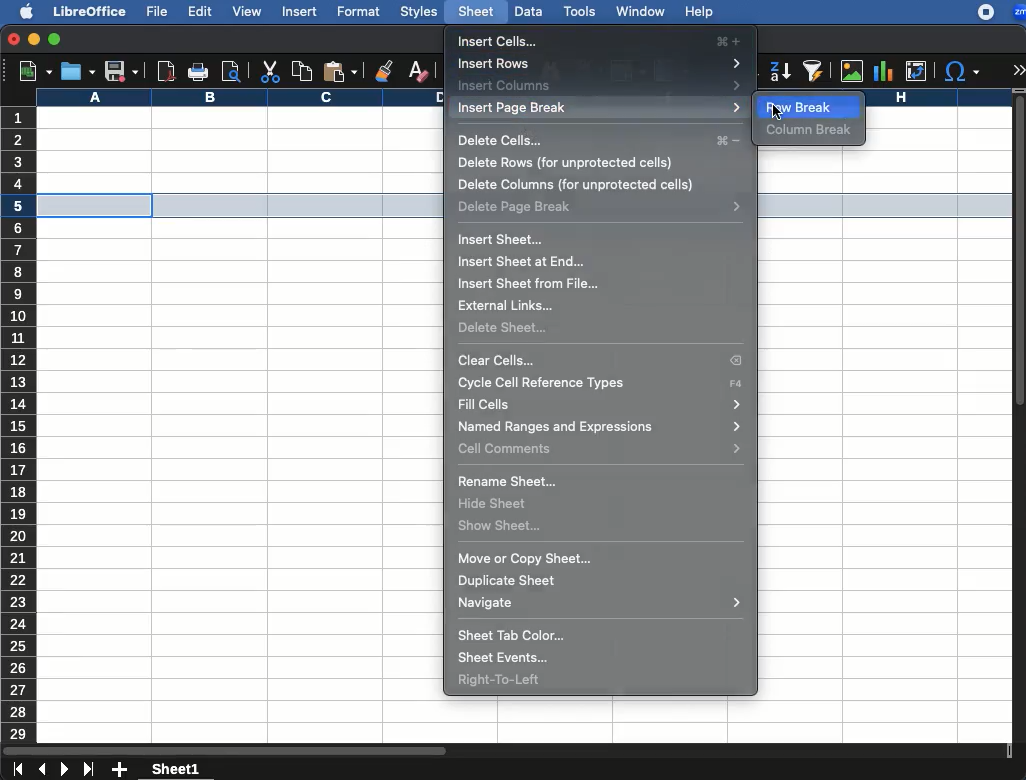  What do you see at coordinates (1020, 417) in the screenshot?
I see `scroll` at bounding box center [1020, 417].